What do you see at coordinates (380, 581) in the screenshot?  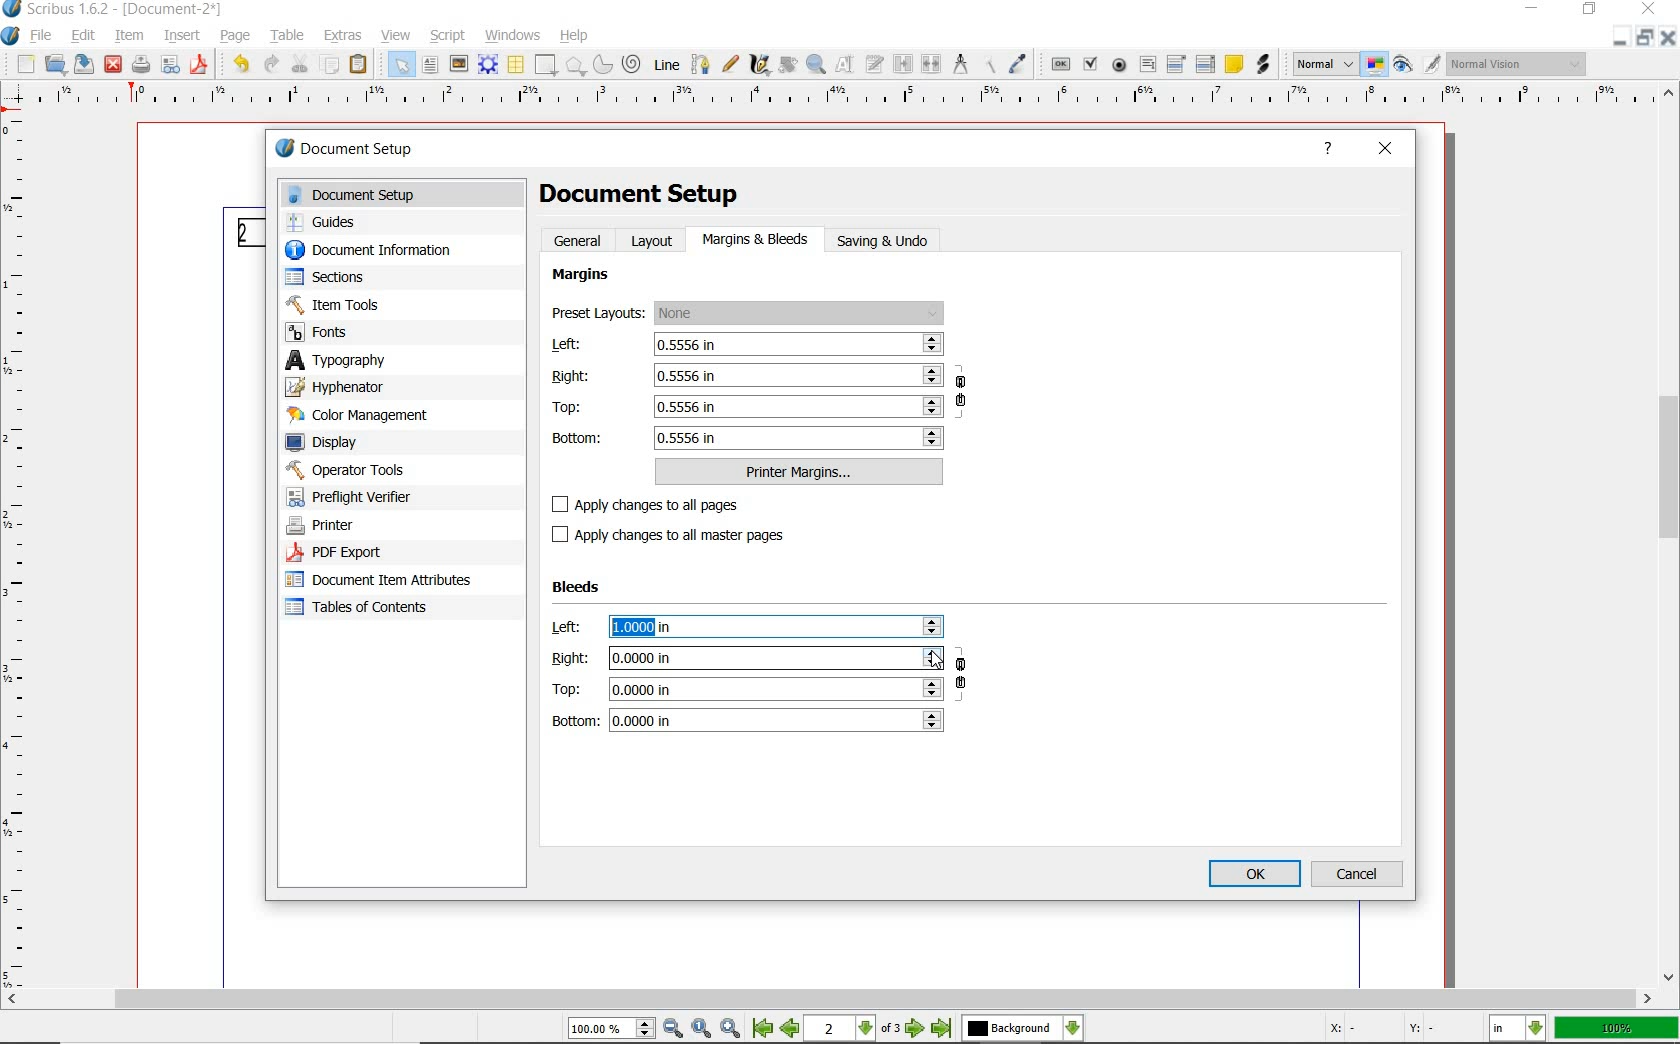 I see `document item attributes` at bounding box center [380, 581].